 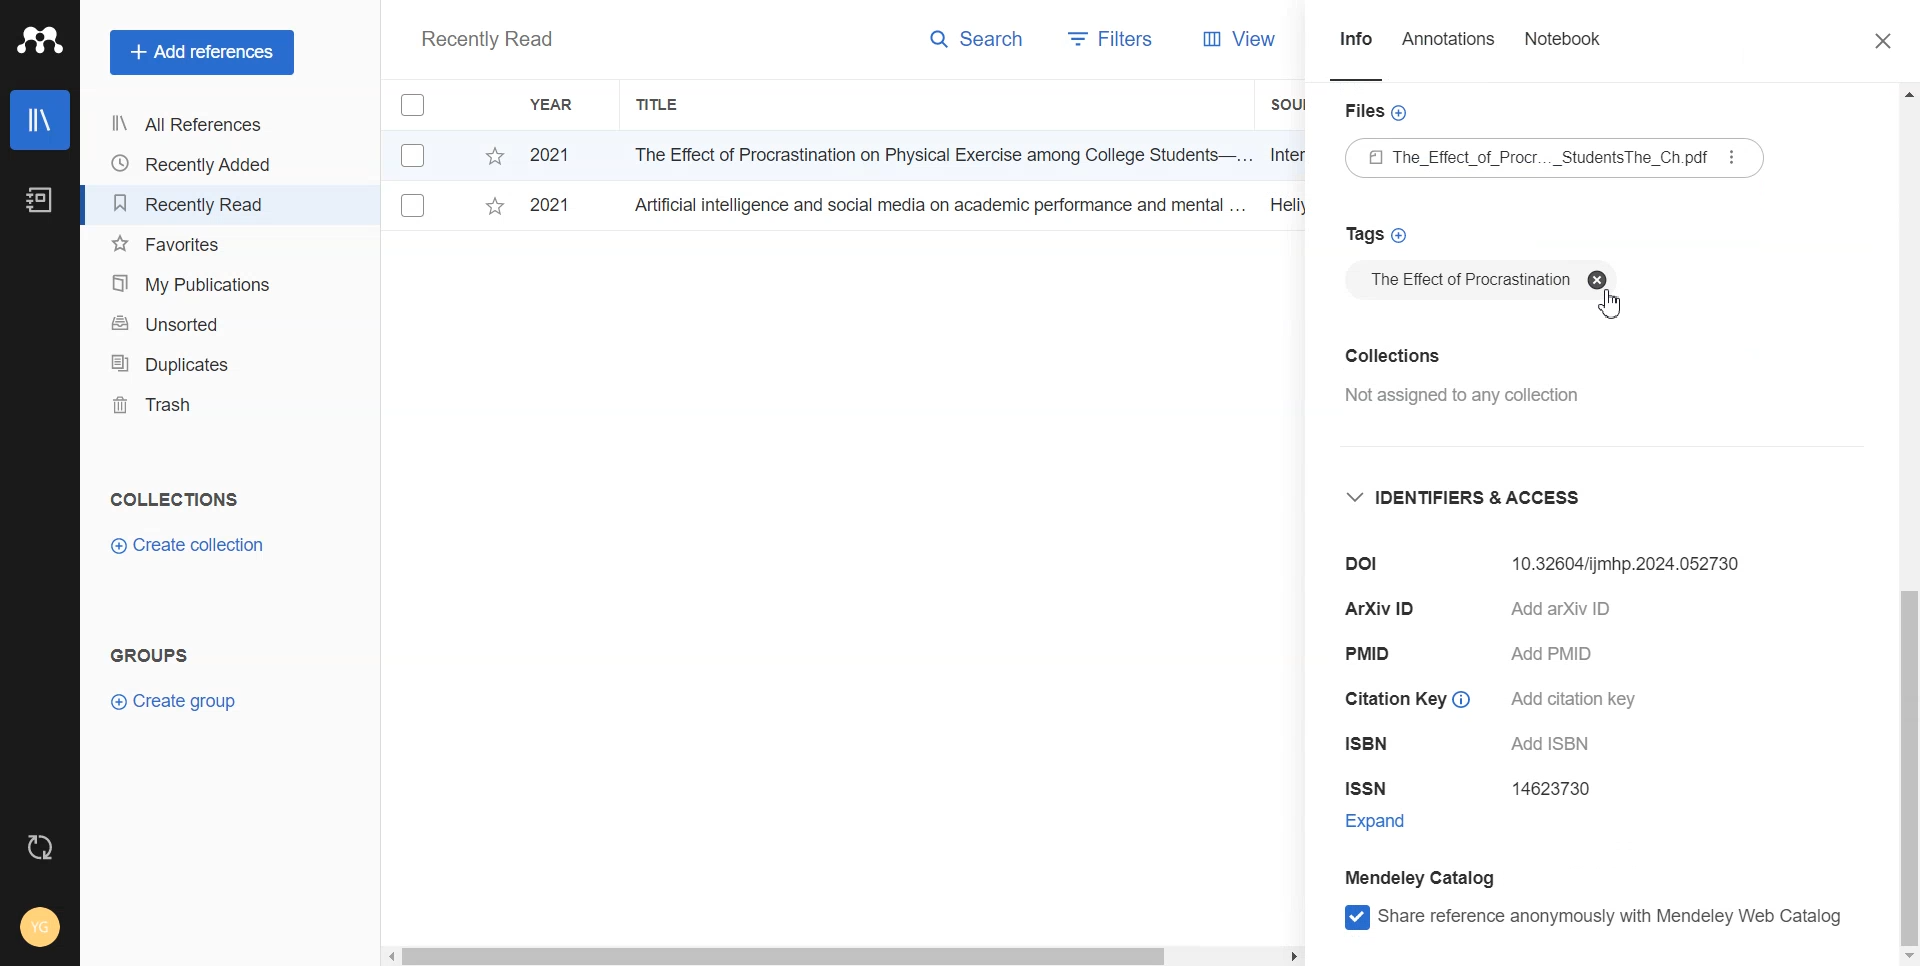 What do you see at coordinates (42, 925) in the screenshot?
I see `Account` at bounding box center [42, 925].